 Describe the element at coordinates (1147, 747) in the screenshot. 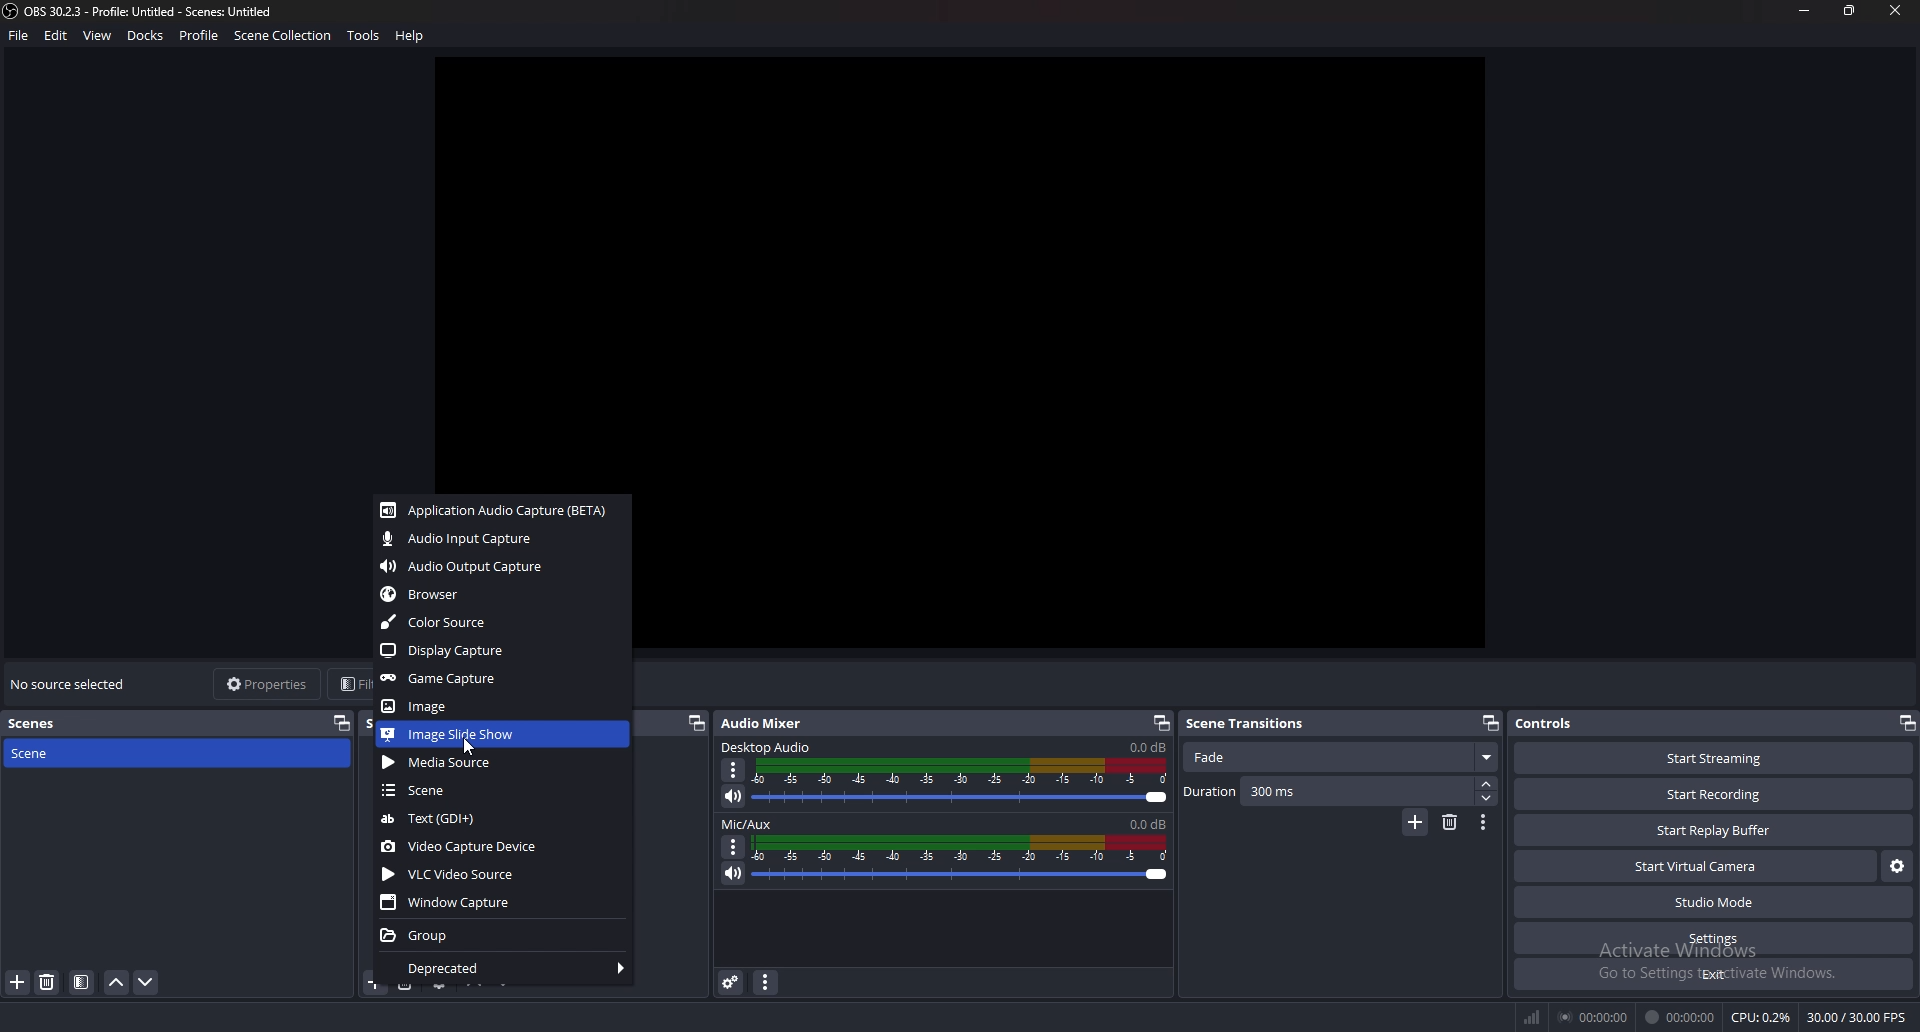

I see `volume level` at that location.